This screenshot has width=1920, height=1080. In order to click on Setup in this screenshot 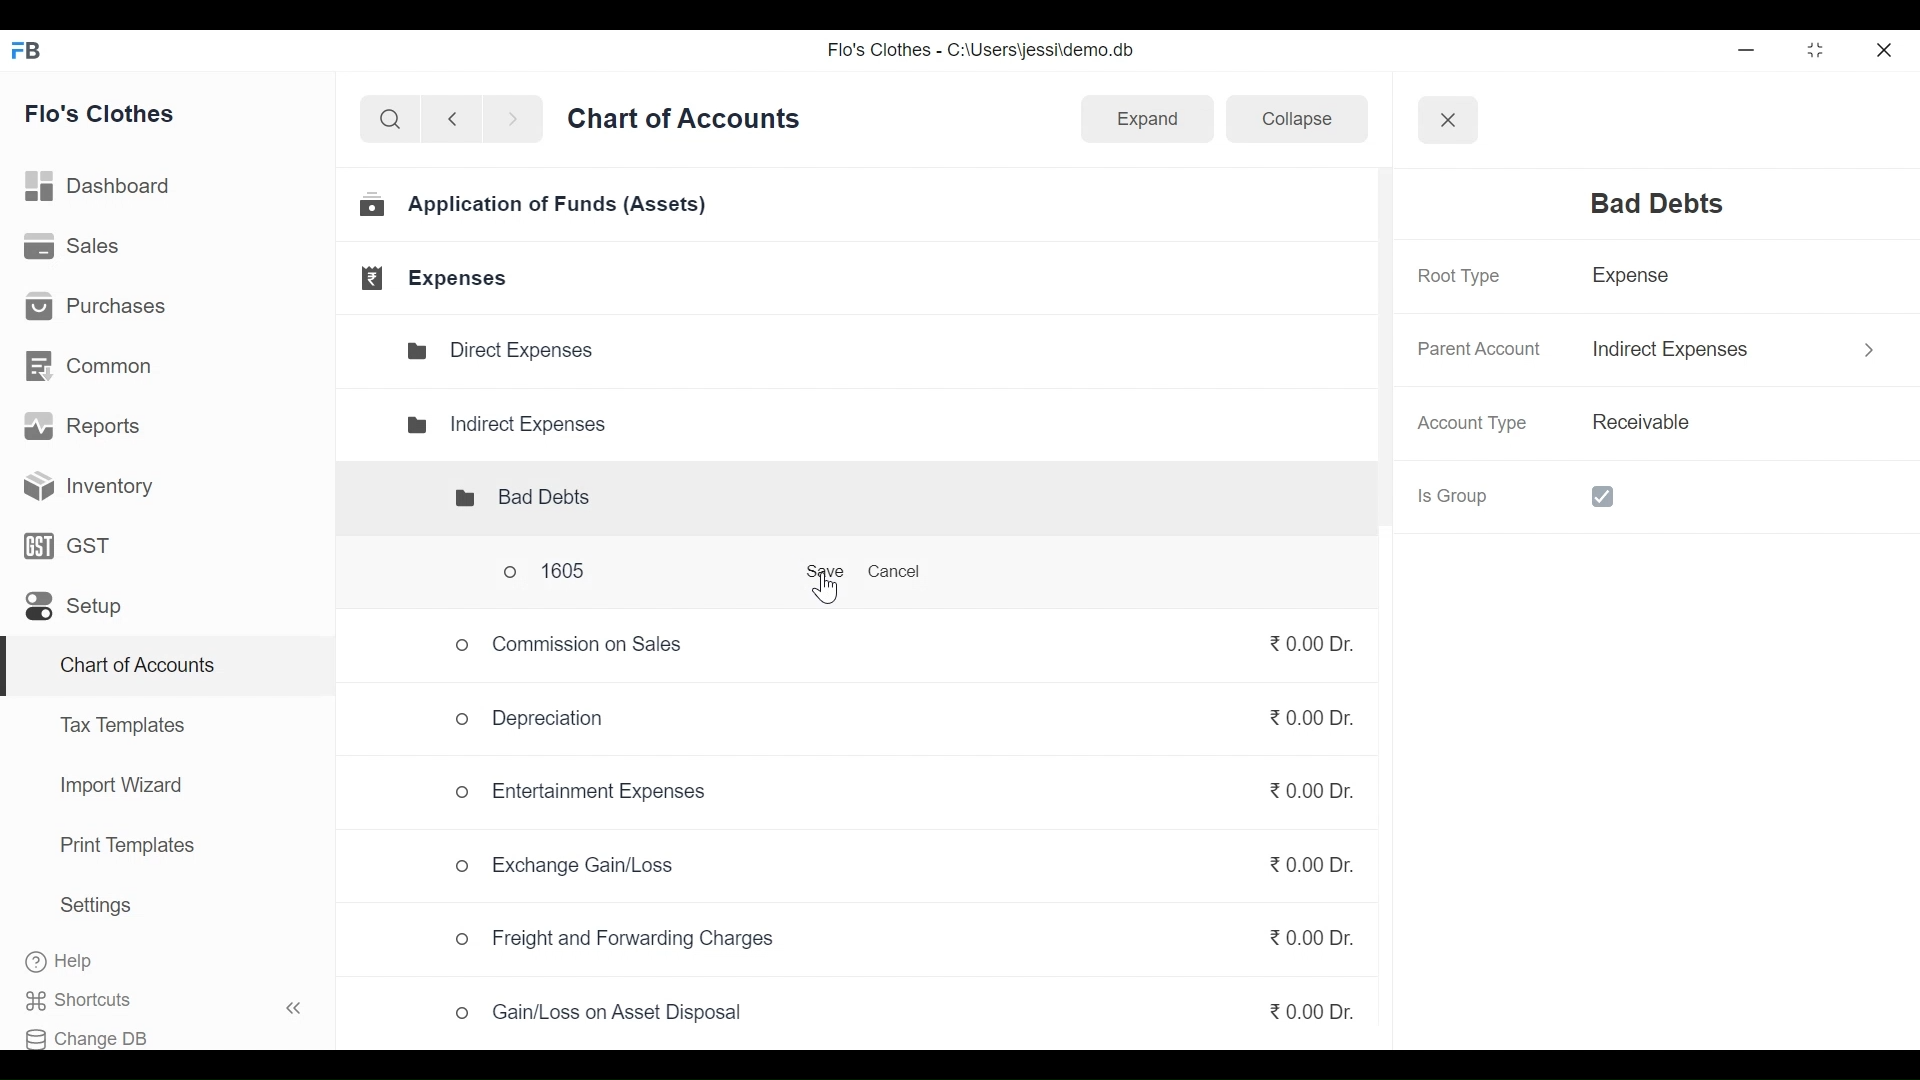, I will do `click(72, 611)`.